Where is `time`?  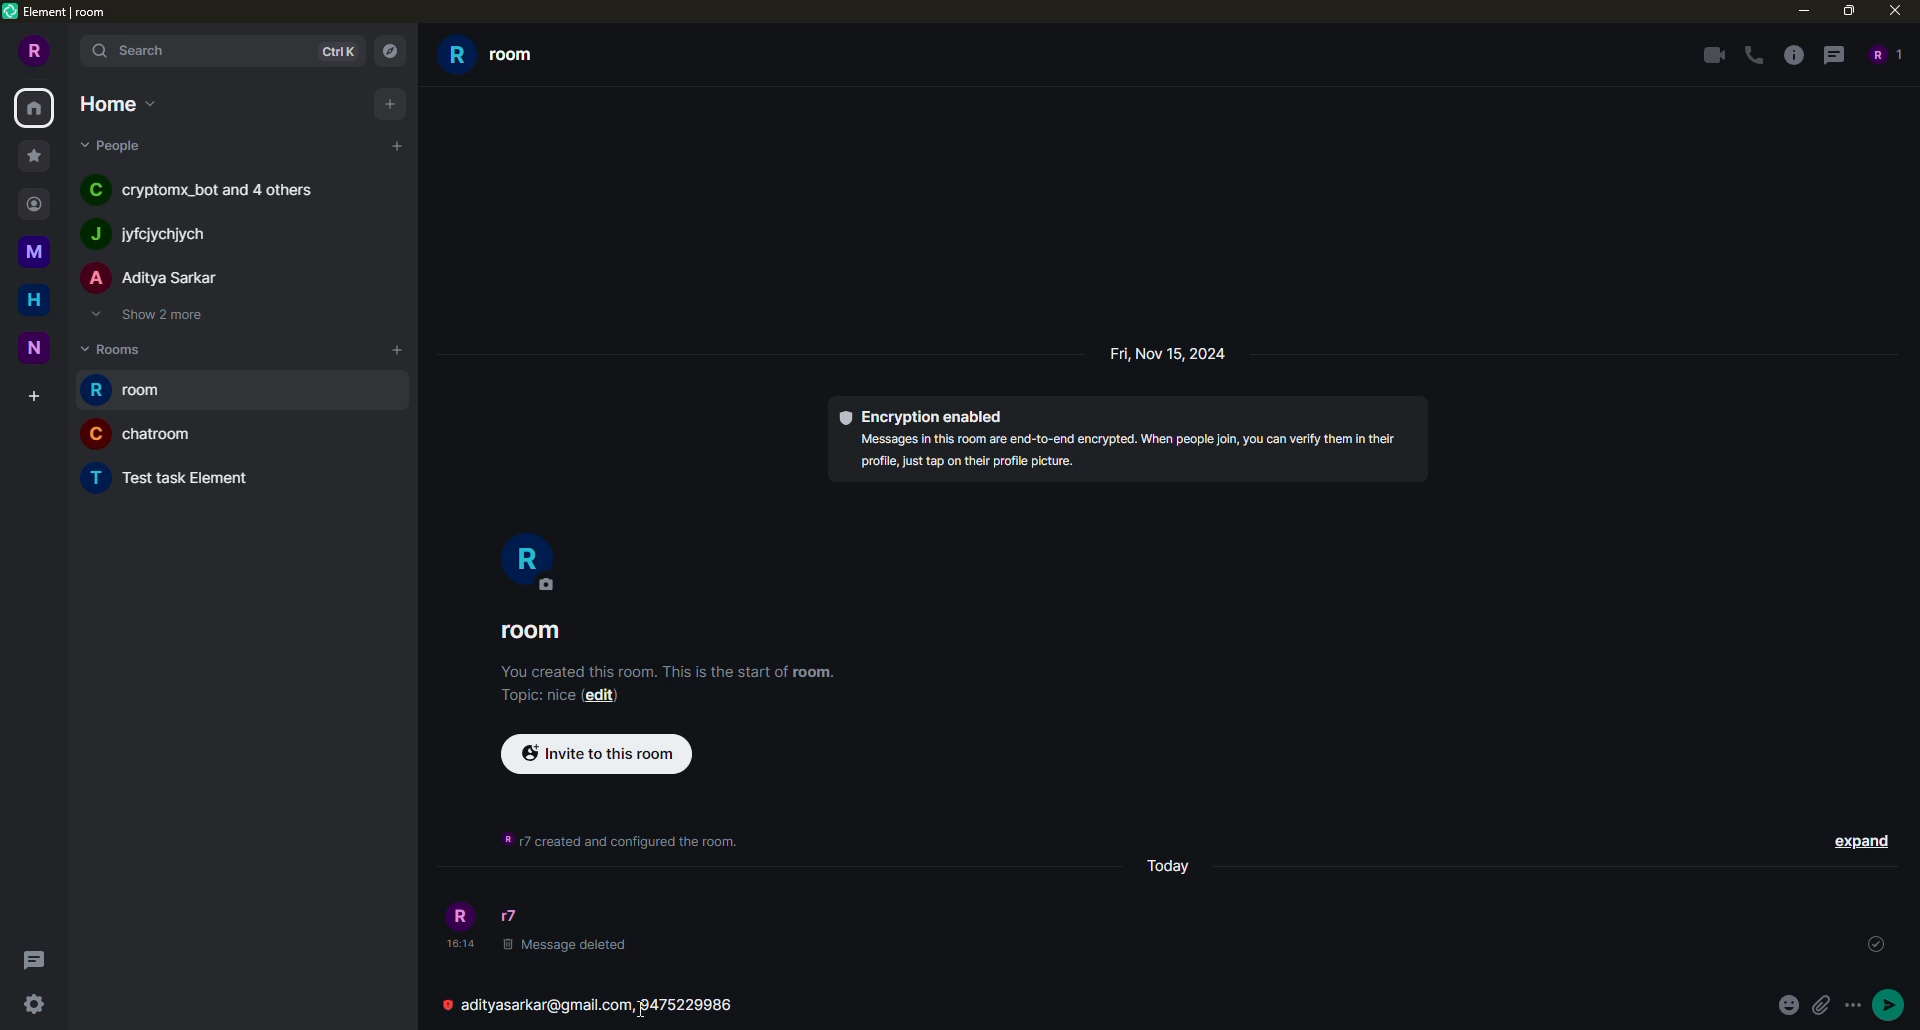 time is located at coordinates (459, 943).